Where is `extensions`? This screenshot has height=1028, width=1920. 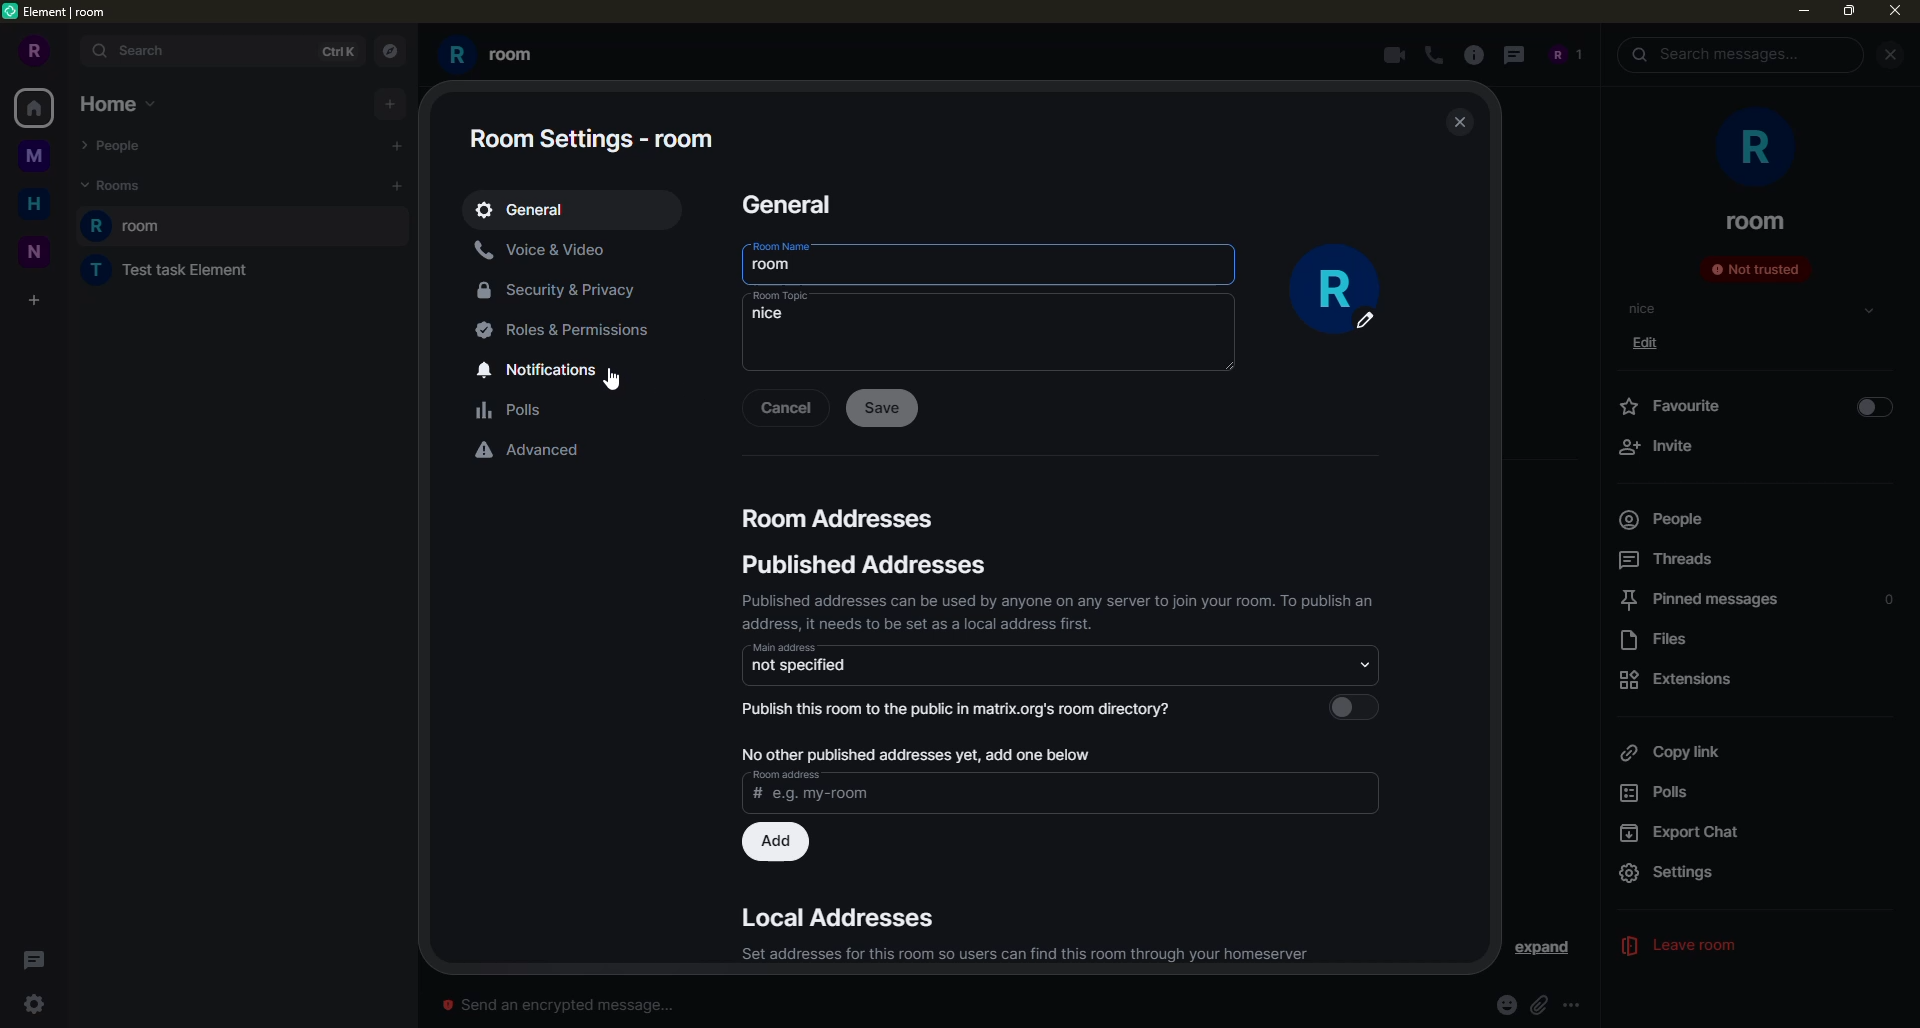
extensions is located at coordinates (1680, 679).